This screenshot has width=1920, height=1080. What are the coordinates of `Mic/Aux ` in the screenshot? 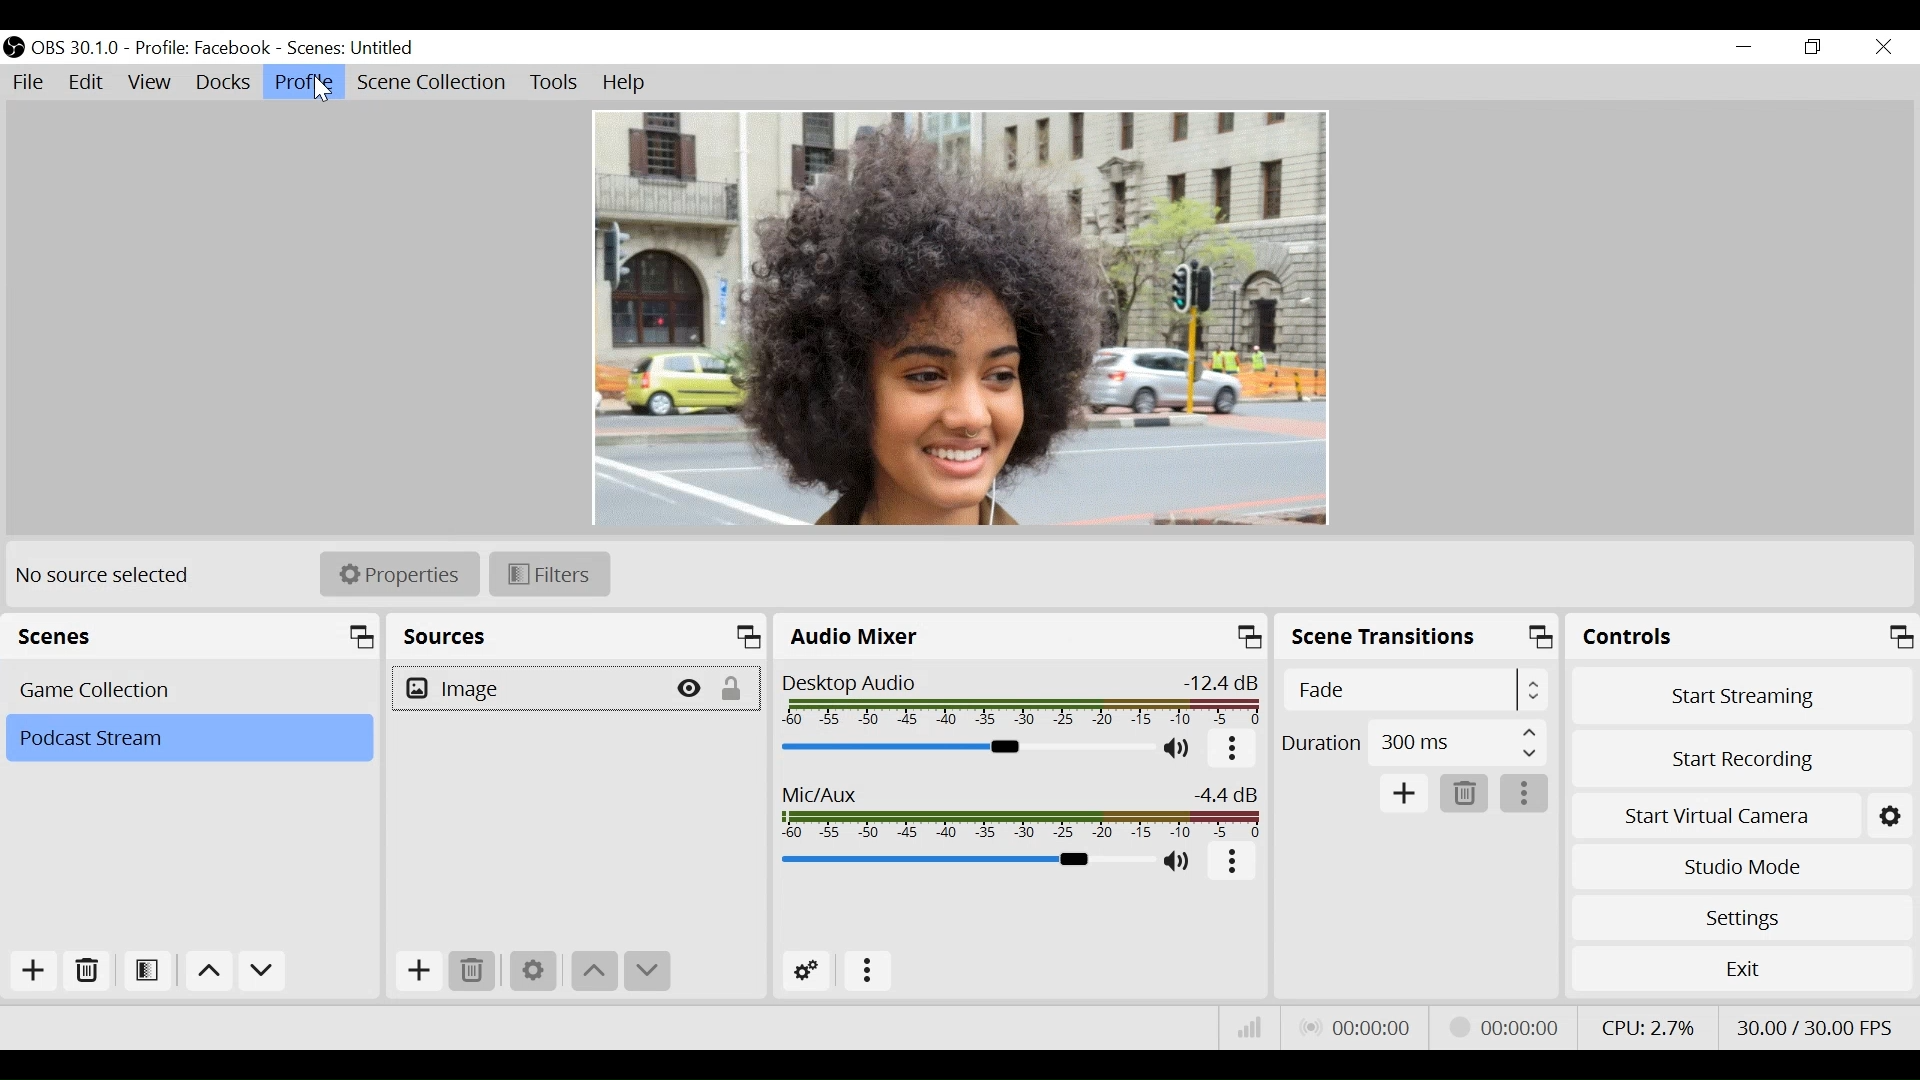 It's located at (1019, 811).